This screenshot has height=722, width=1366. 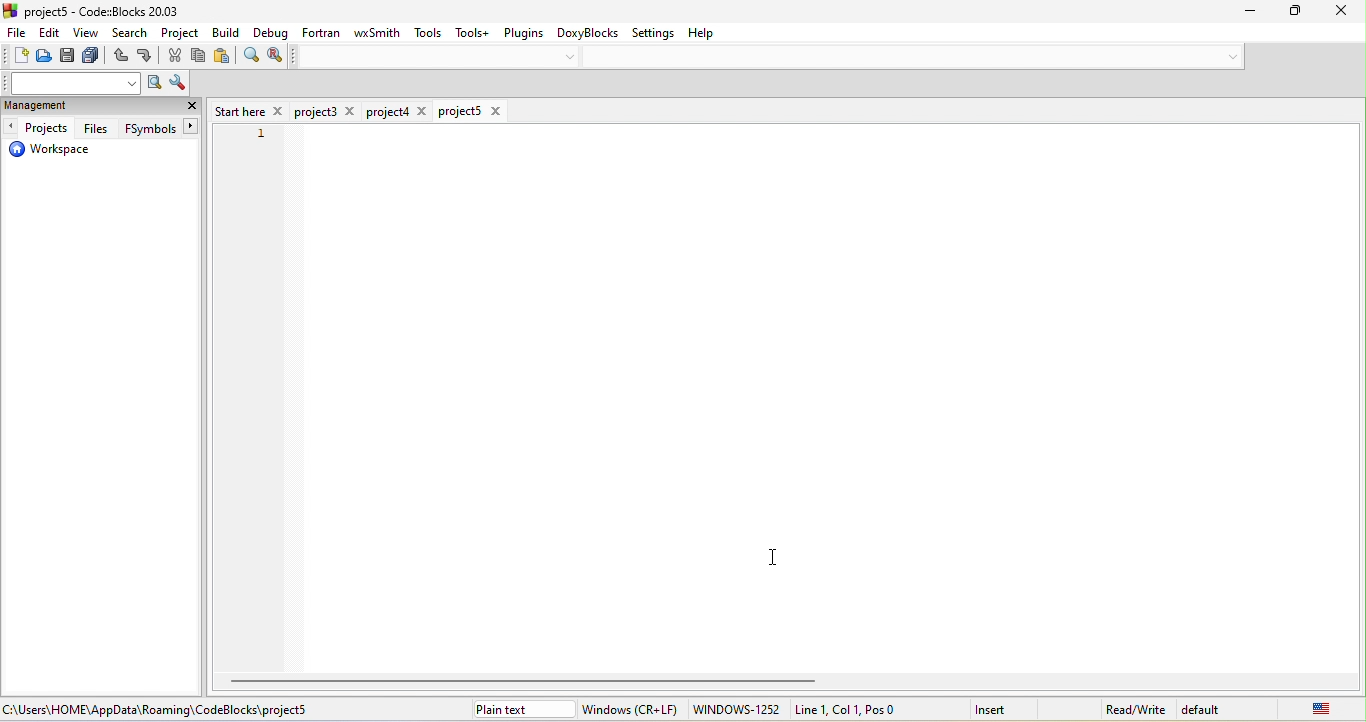 What do you see at coordinates (255, 134) in the screenshot?
I see `1` at bounding box center [255, 134].